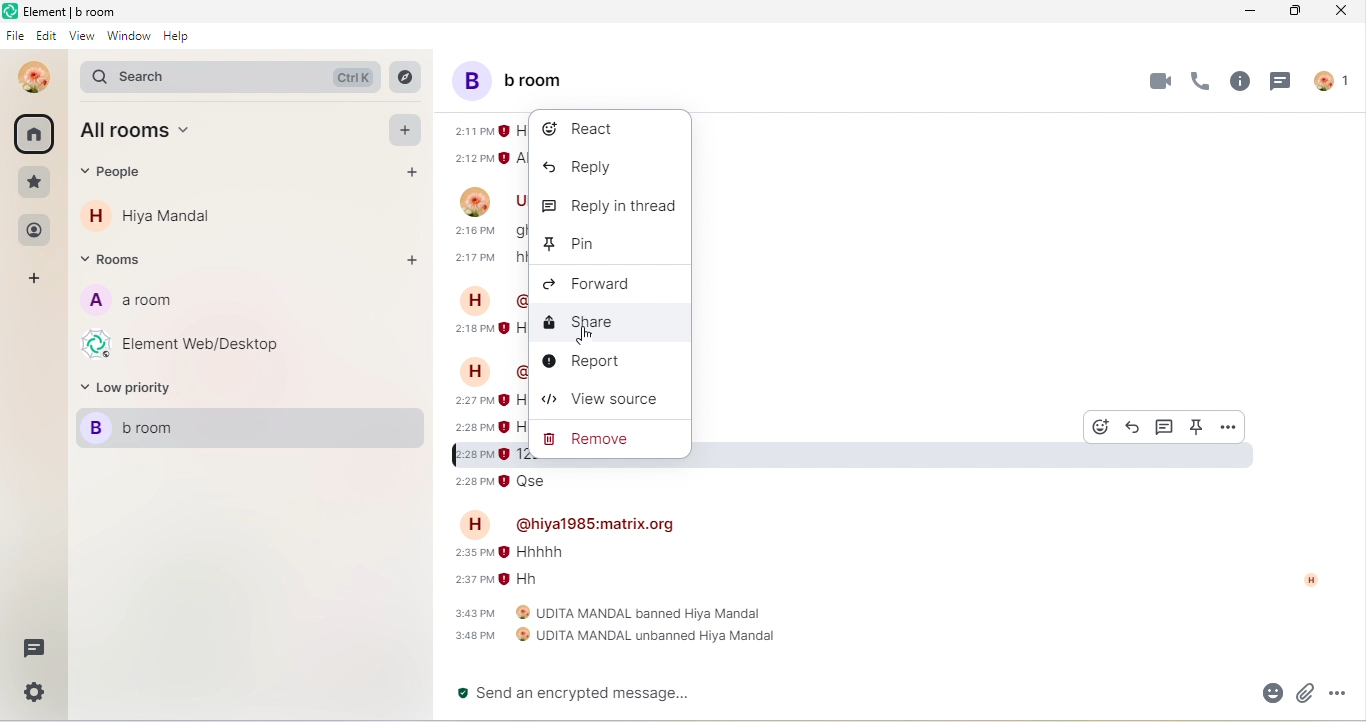 The width and height of the screenshot is (1366, 722). Describe the element at coordinates (504, 481) in the screenshot. I see `2:28 pm Qse` at that location.